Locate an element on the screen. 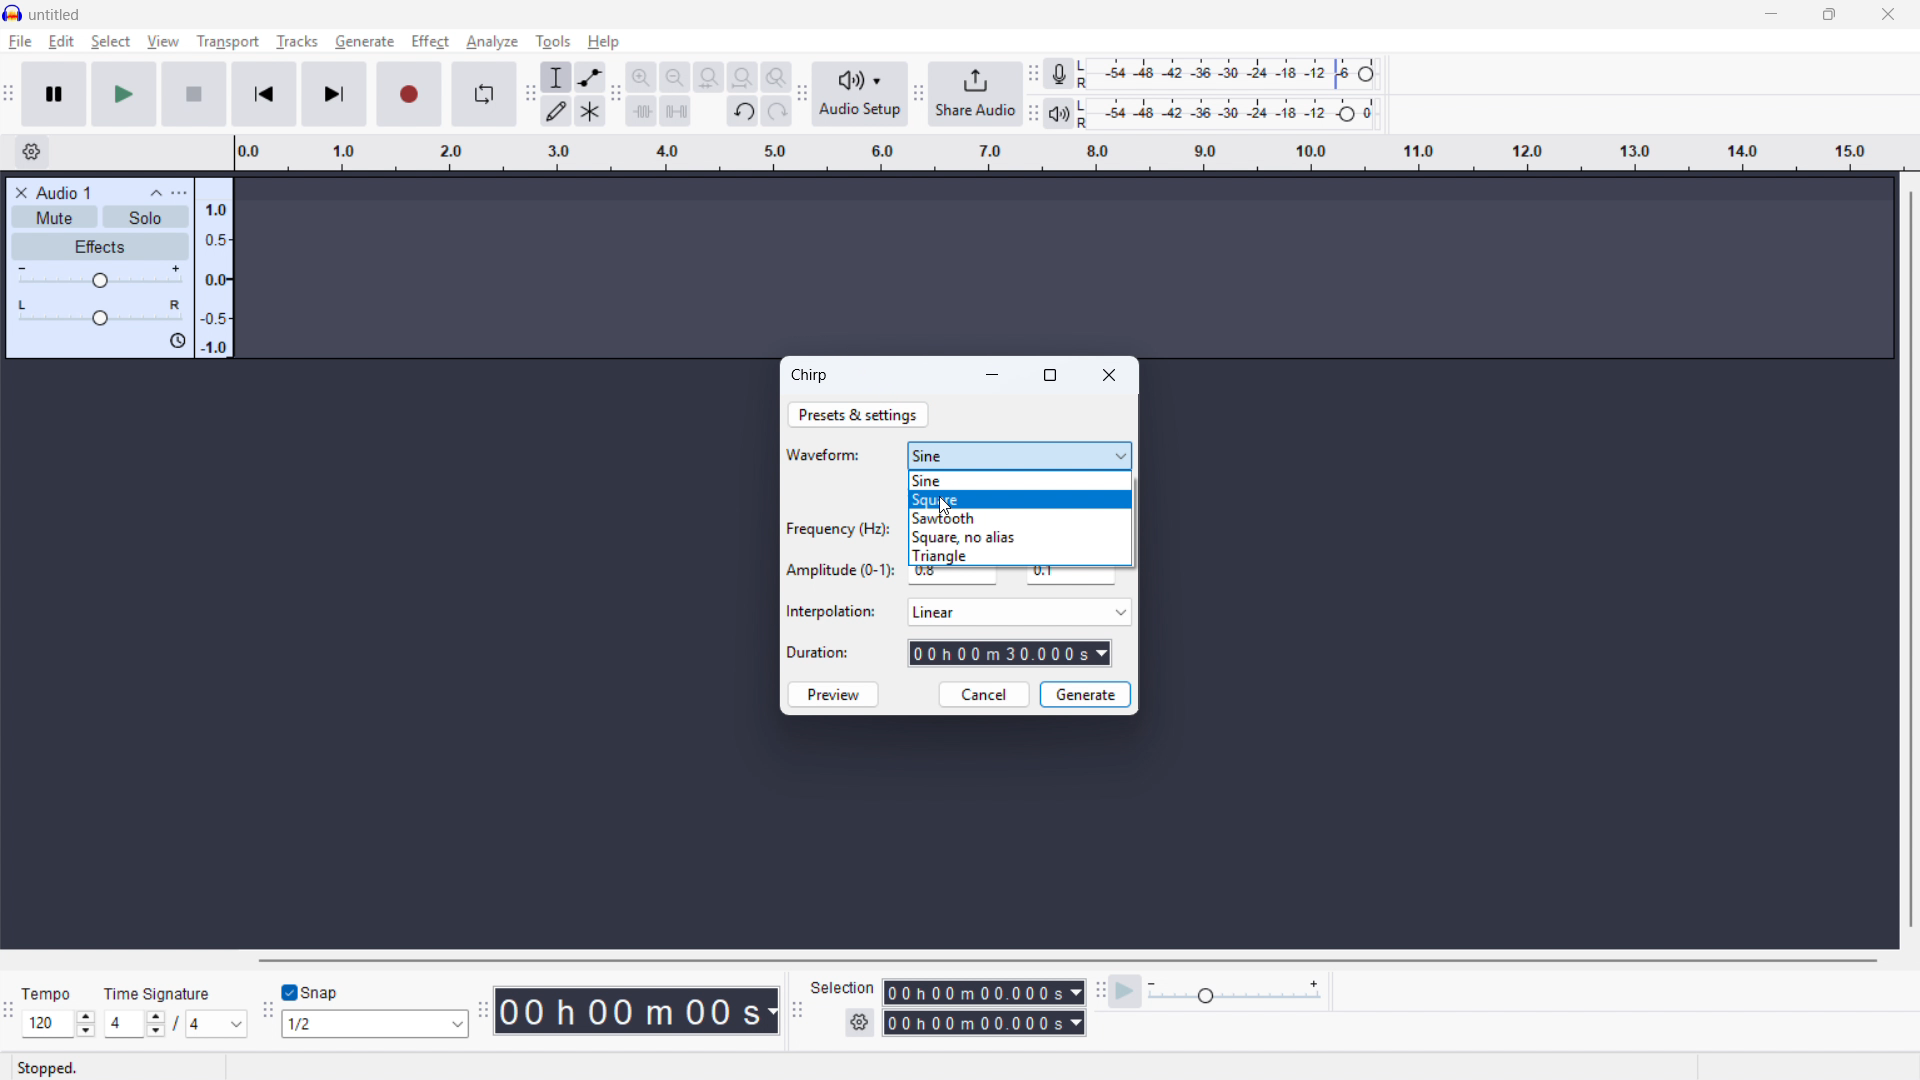 This screenshot has height=1080, width=1920. Triangle  is located at coordinates (1021, 555).